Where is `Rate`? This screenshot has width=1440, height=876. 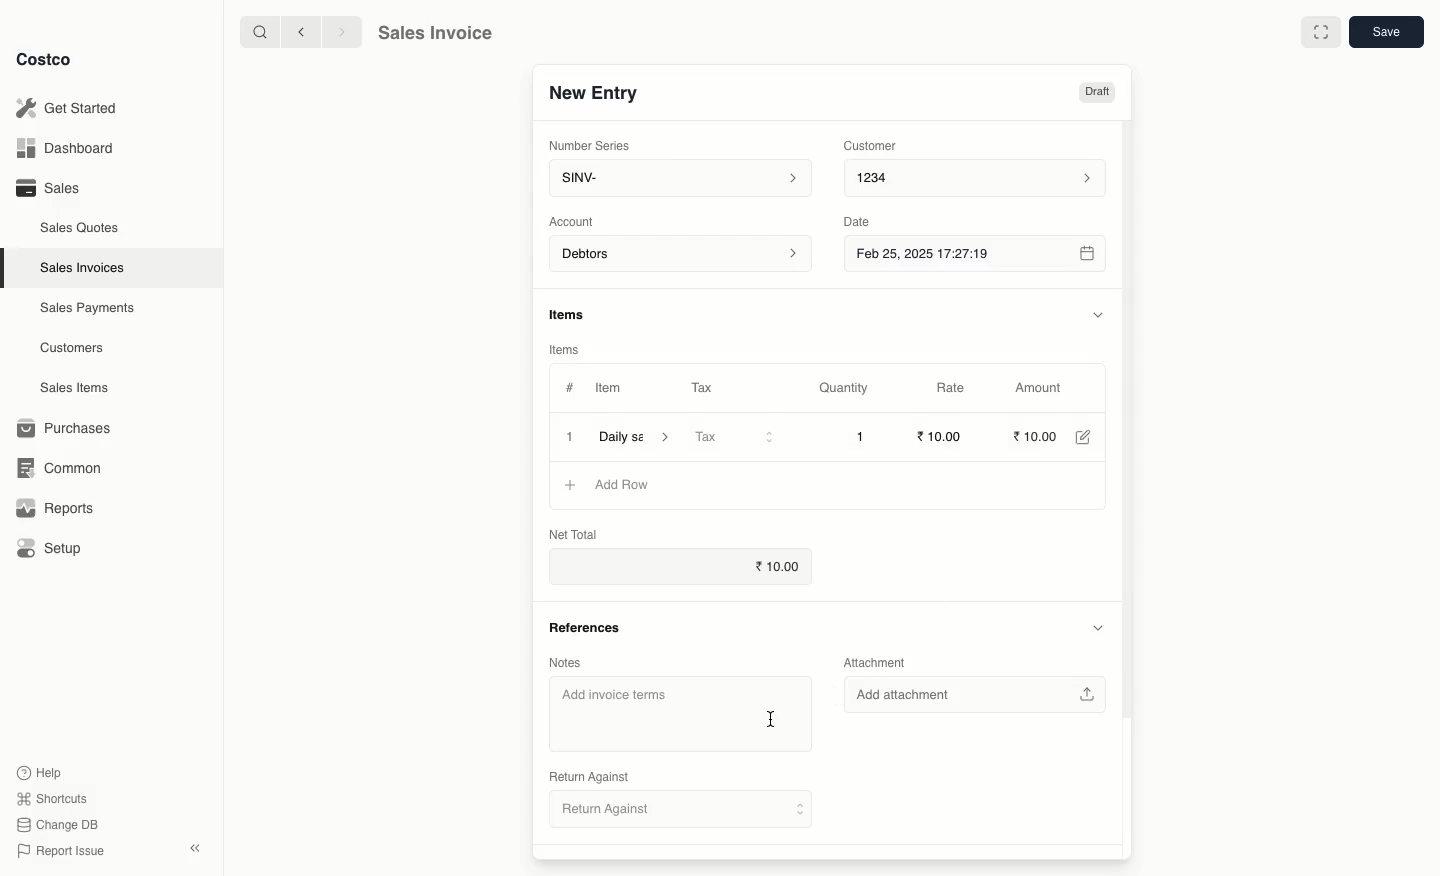
Rate is located at coordinates (963, 387).